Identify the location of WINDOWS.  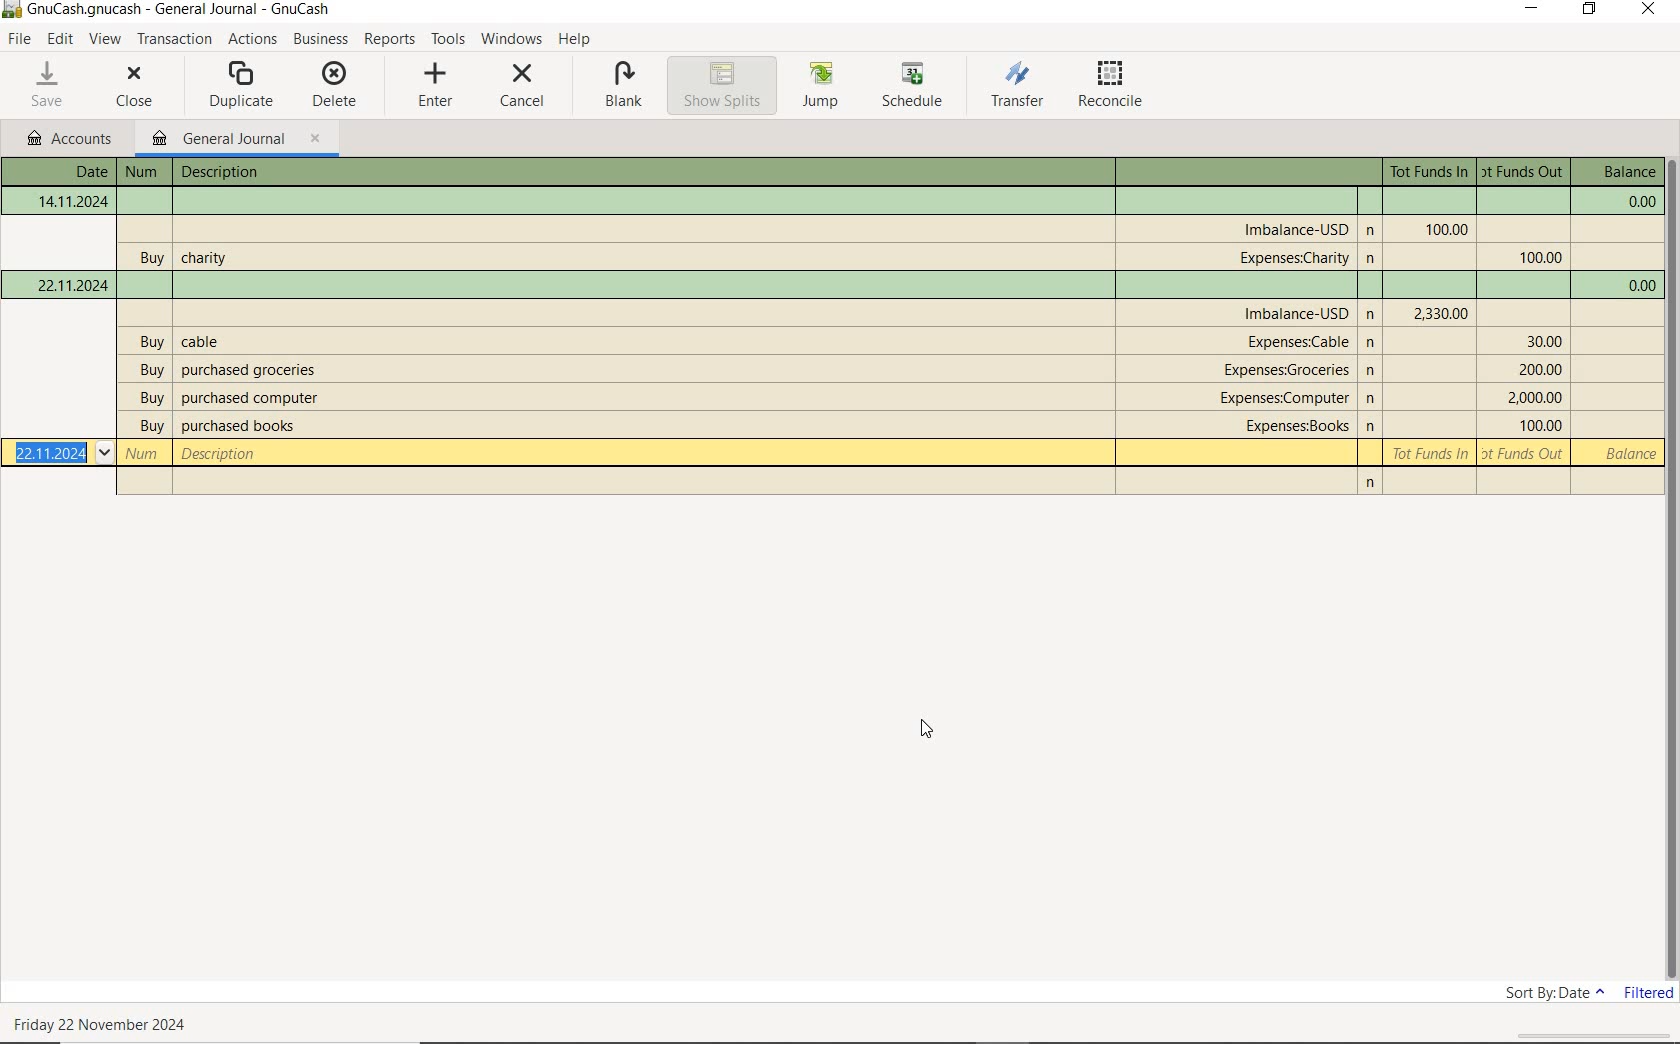
(512, 39).